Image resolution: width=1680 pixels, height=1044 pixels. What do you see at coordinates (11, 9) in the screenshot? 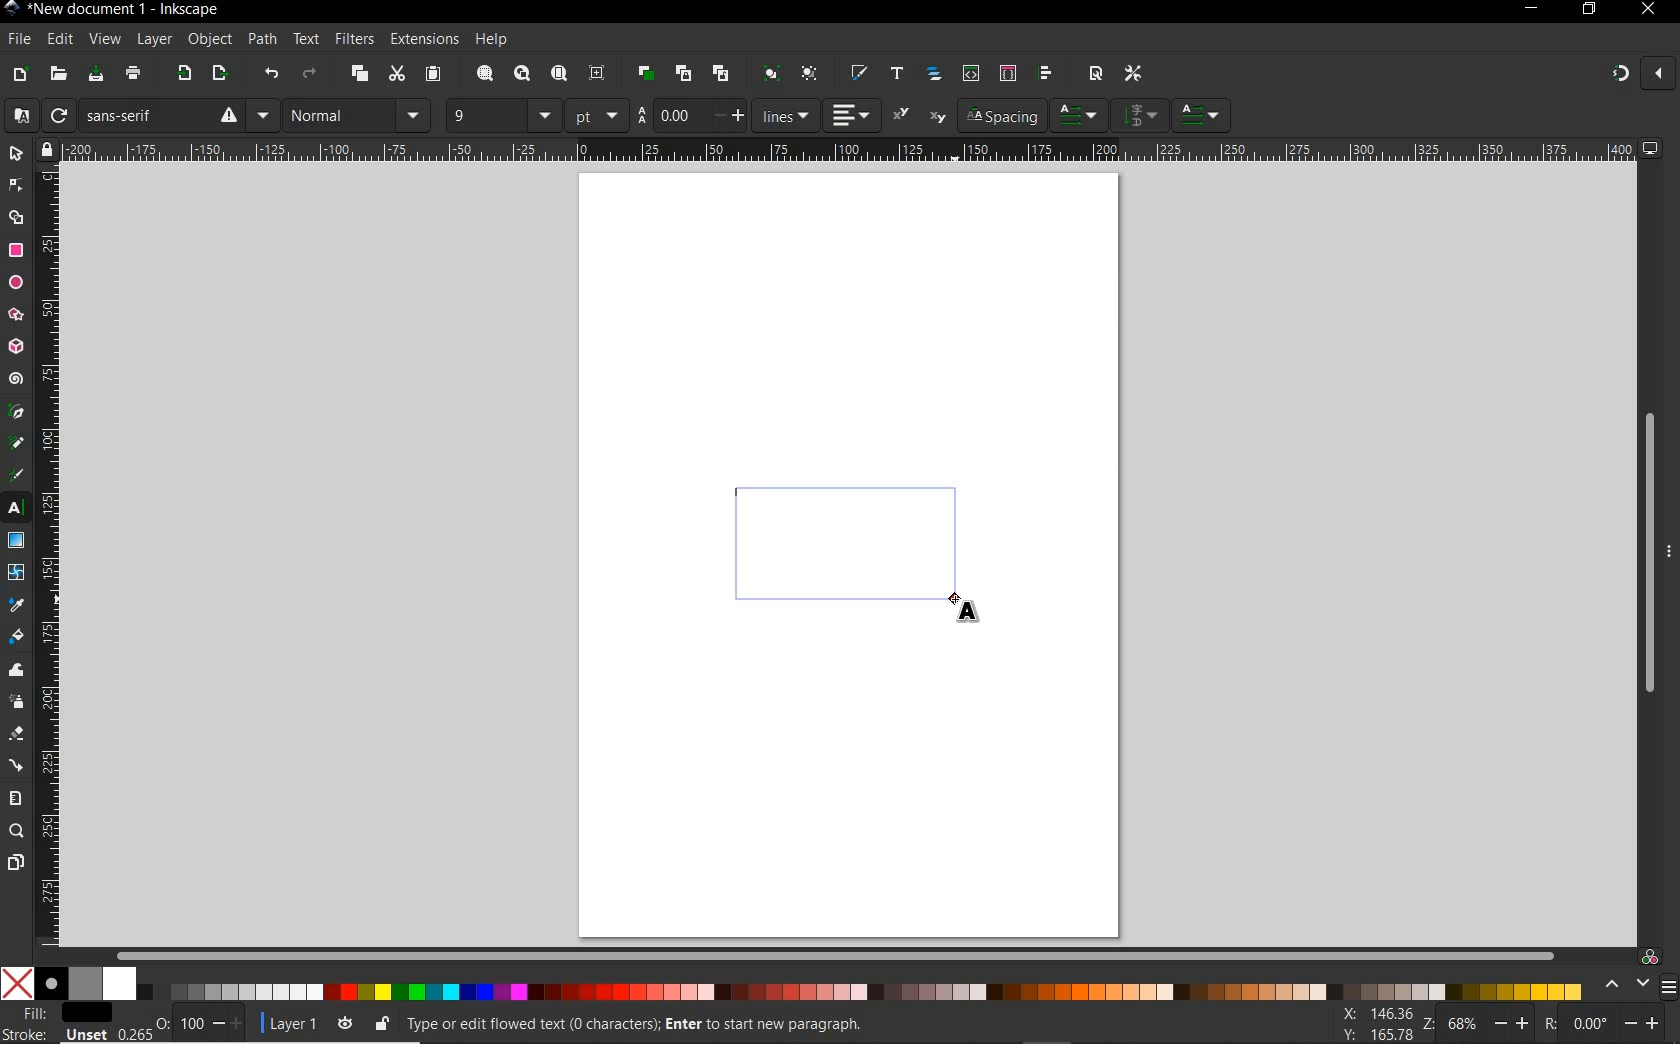
I see `logo` at bounding box center [11, 9].